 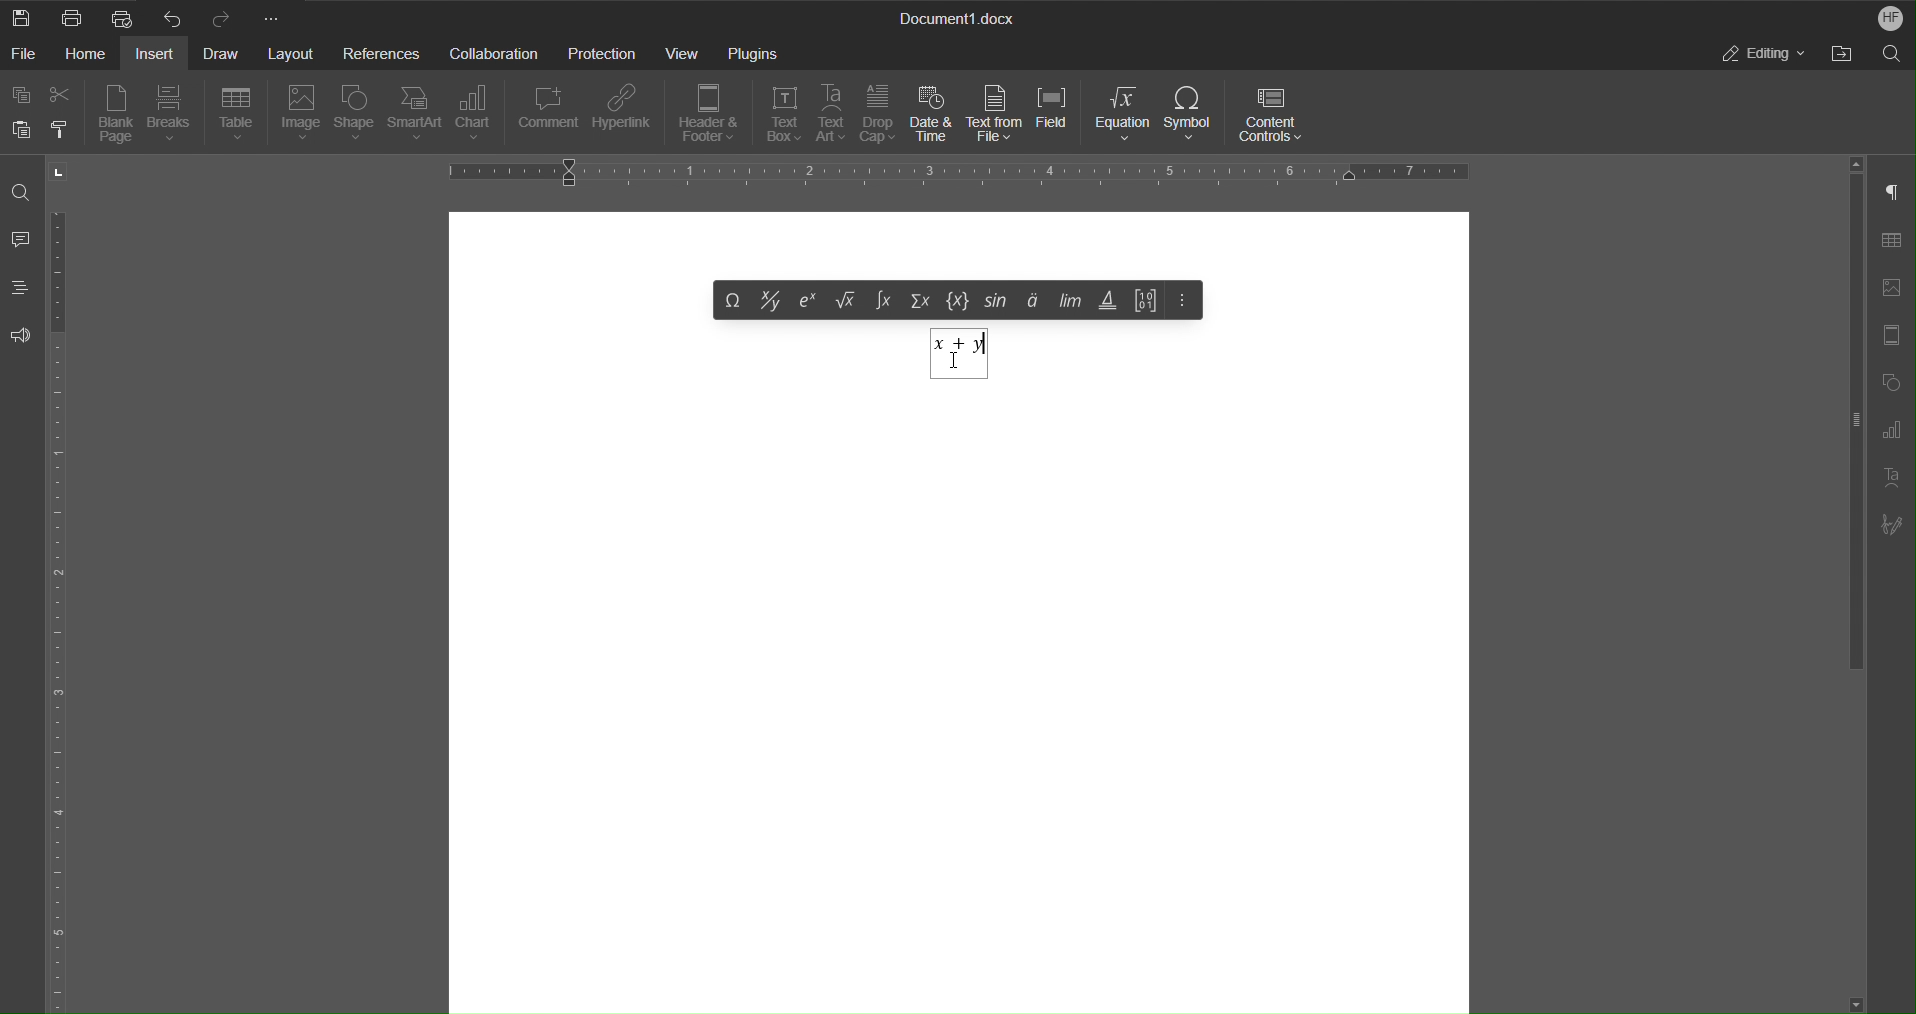 What do you see at coordinates (1033, 300) in the screenshot?
I see `Accents` at bounding box center [1033, 300].